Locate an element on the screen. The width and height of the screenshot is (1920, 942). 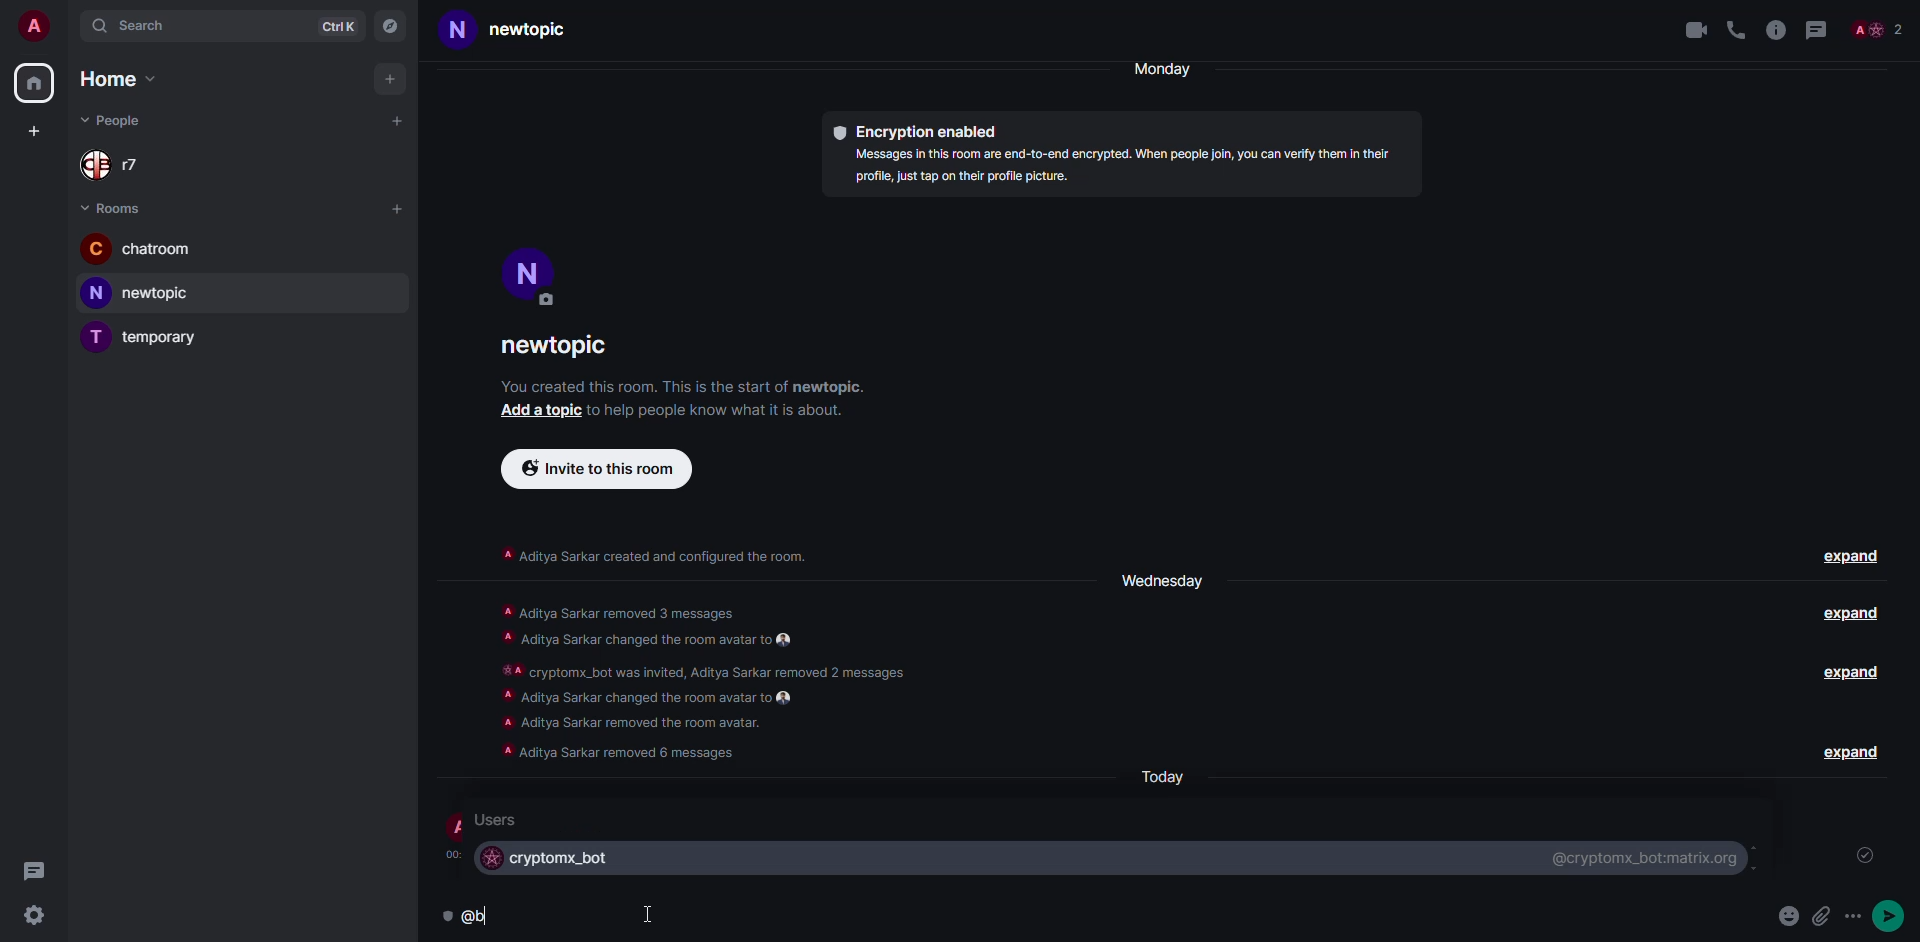
info is located at coordinates (654, 553).